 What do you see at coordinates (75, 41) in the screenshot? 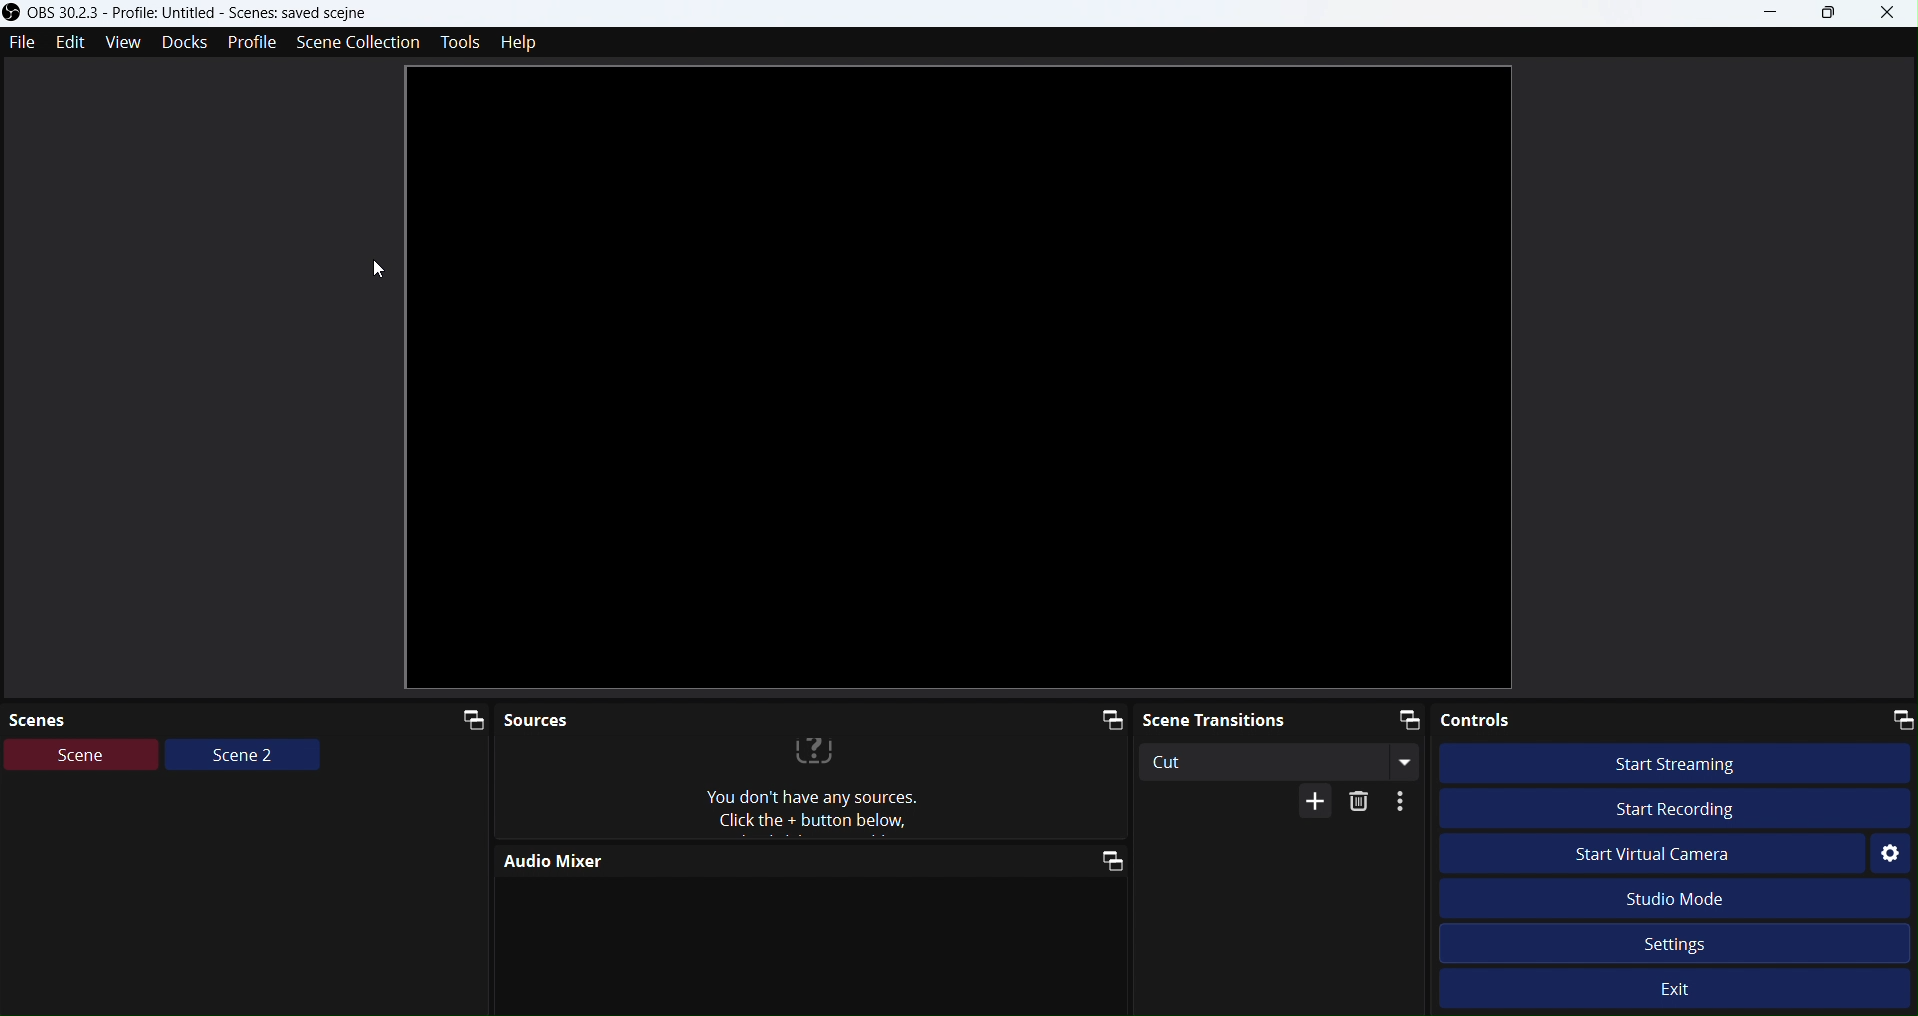
I see `Edit` at bounding box center [75, 41].